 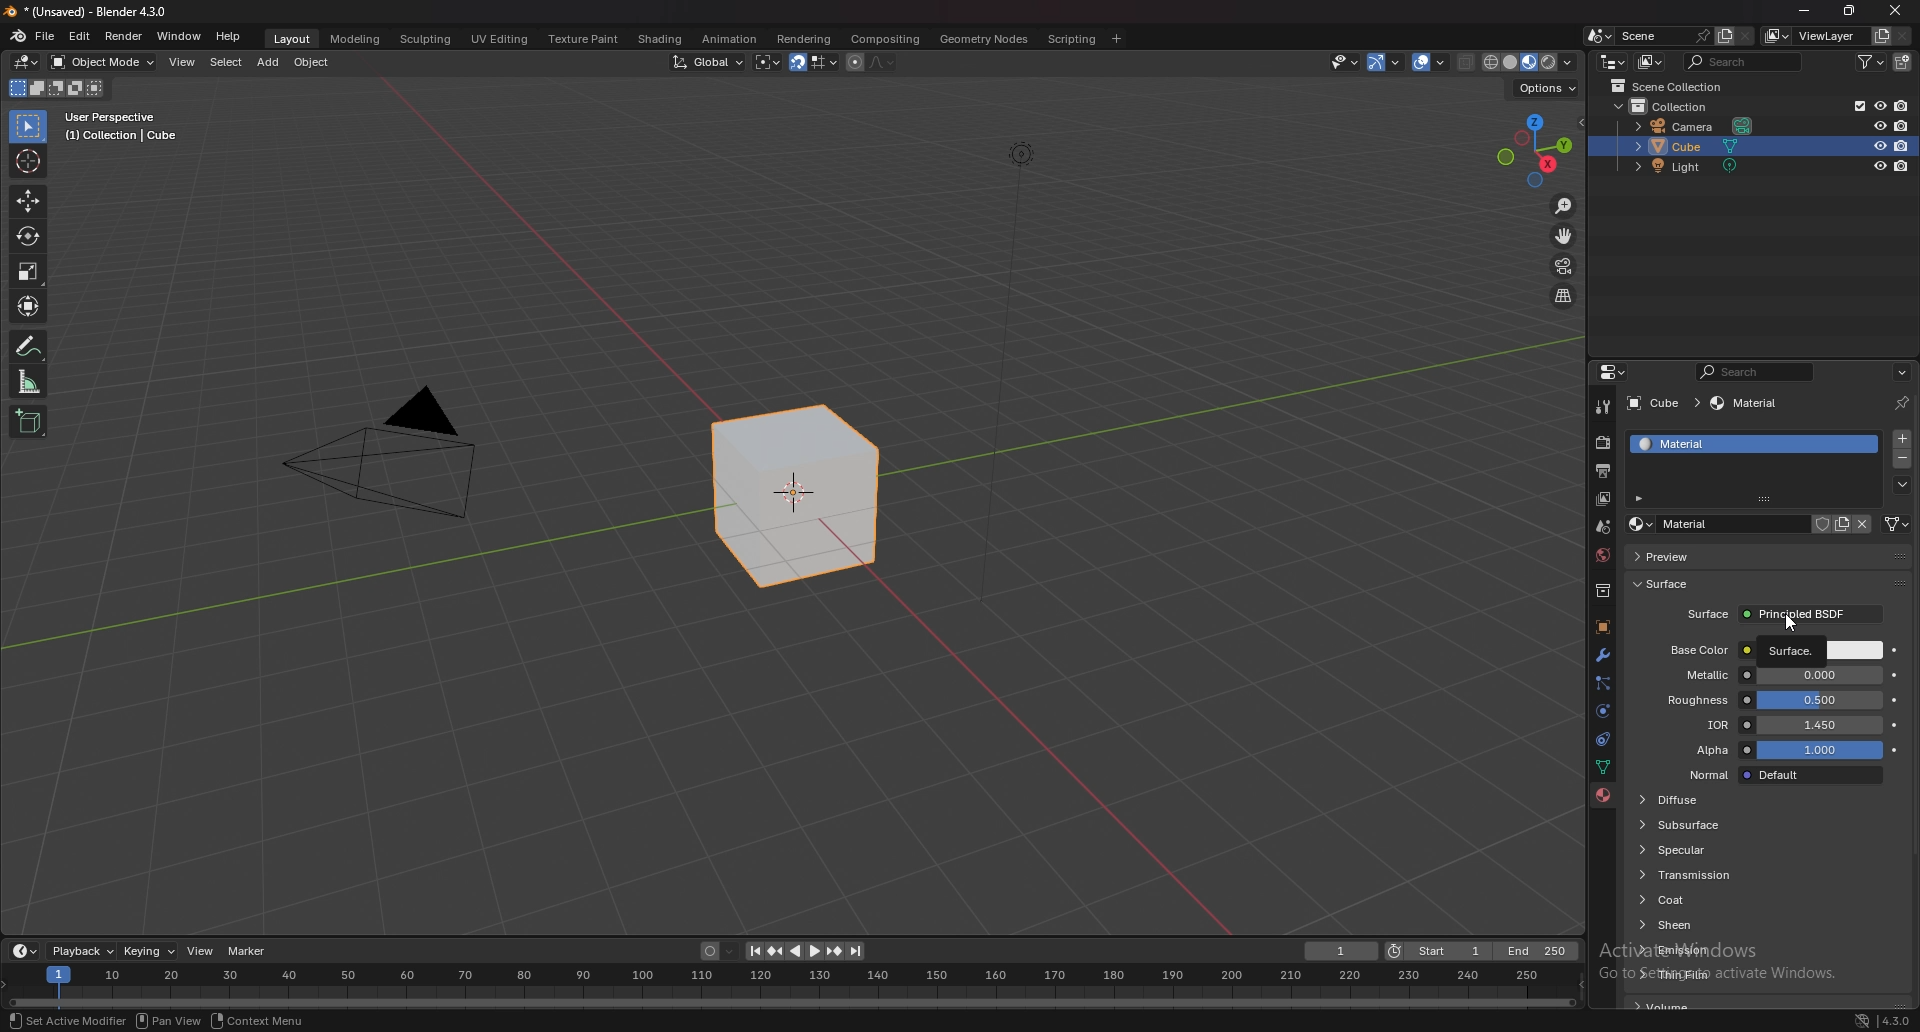 I want to click on * (Unsaved) - Blender 4.3.0, so click(x=101, y=12).